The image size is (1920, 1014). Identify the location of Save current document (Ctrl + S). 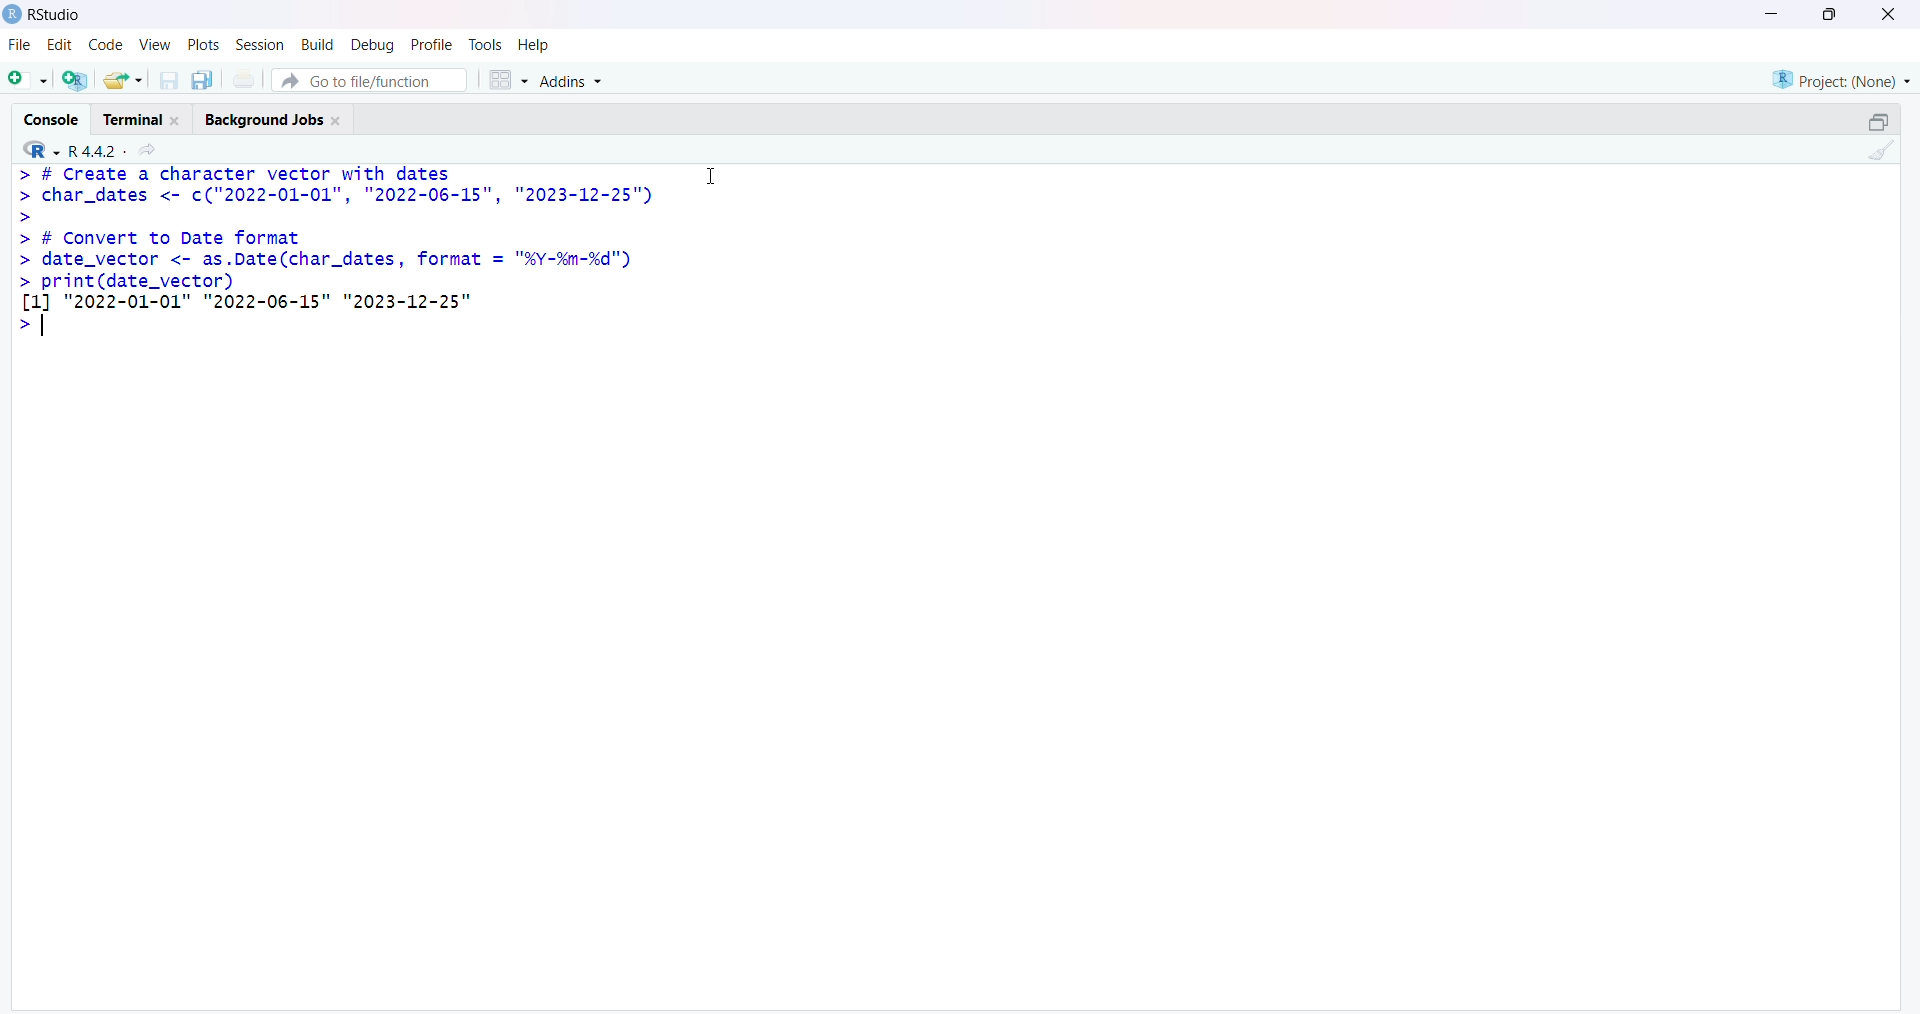
(173, 76).